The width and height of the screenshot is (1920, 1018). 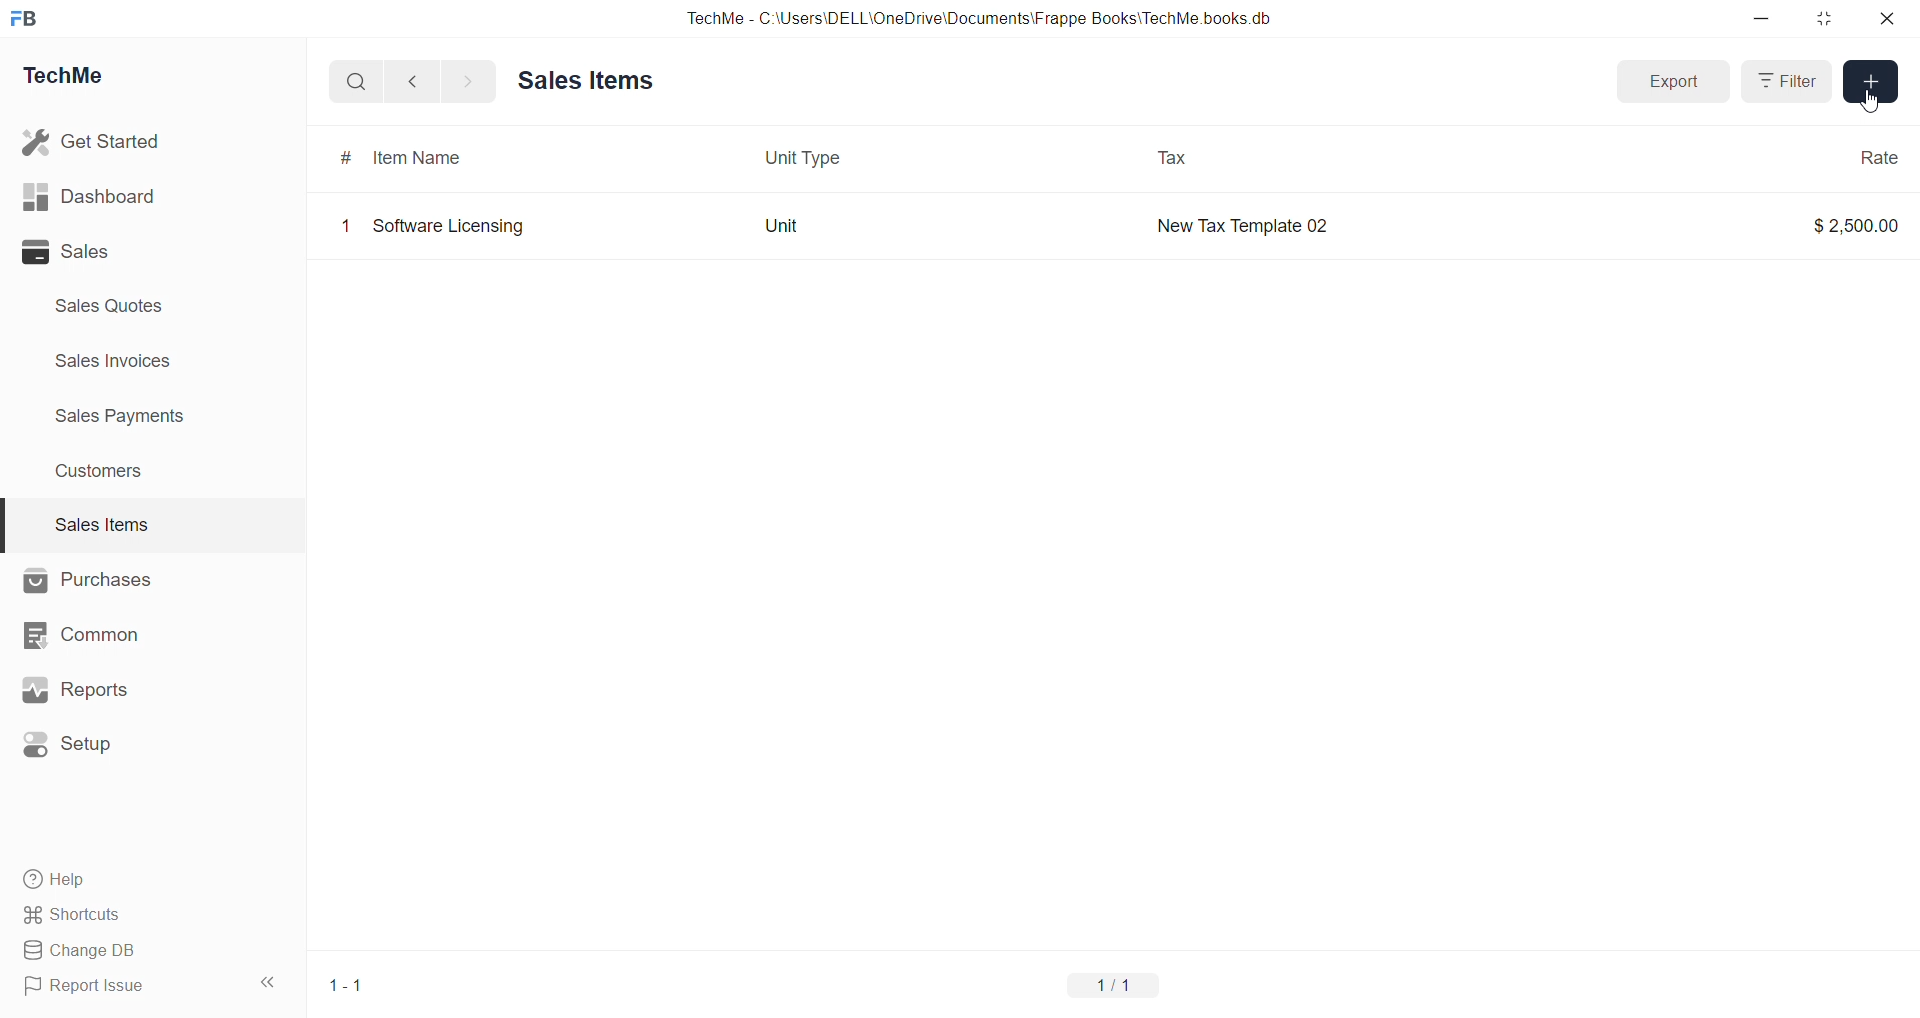 What do you see at coordinates (1790, 81) in the screenshot?
I see `Filter` at bounding box center [1790, 81].